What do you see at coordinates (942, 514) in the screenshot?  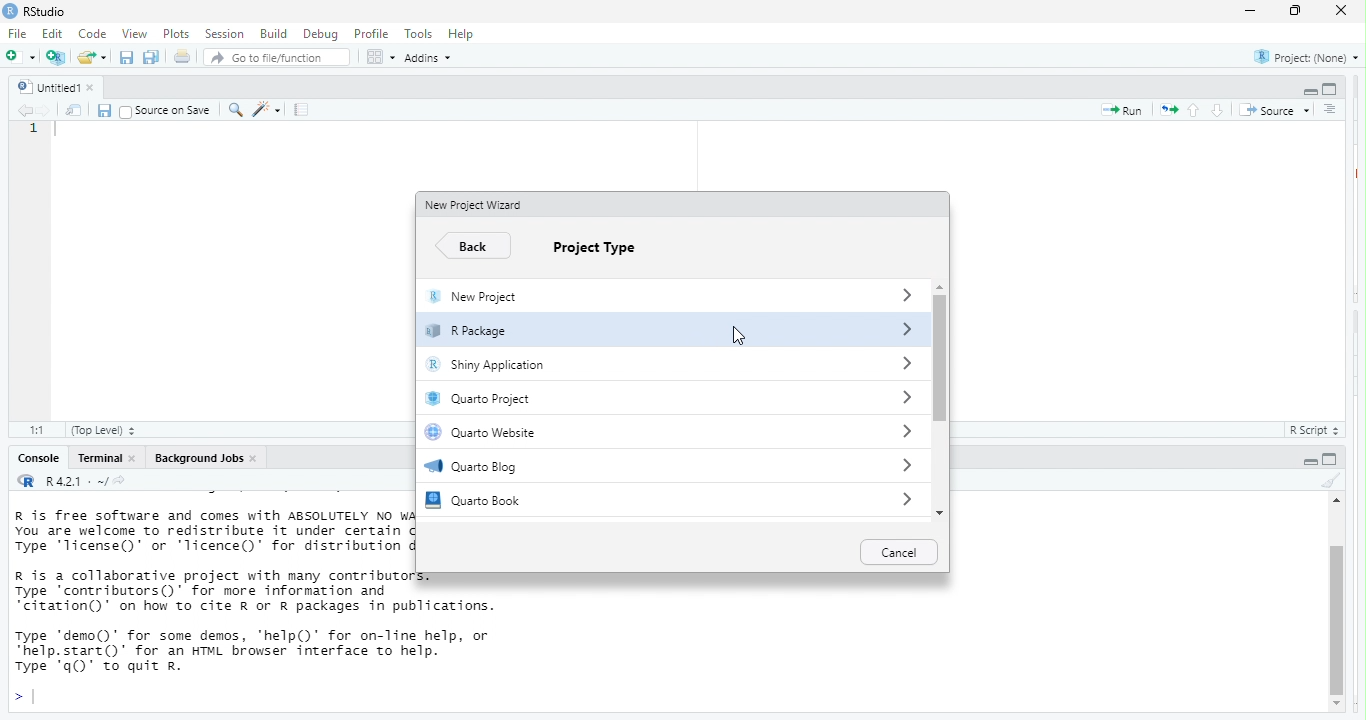 I see `scroll down` at bounding box center [942, 514].